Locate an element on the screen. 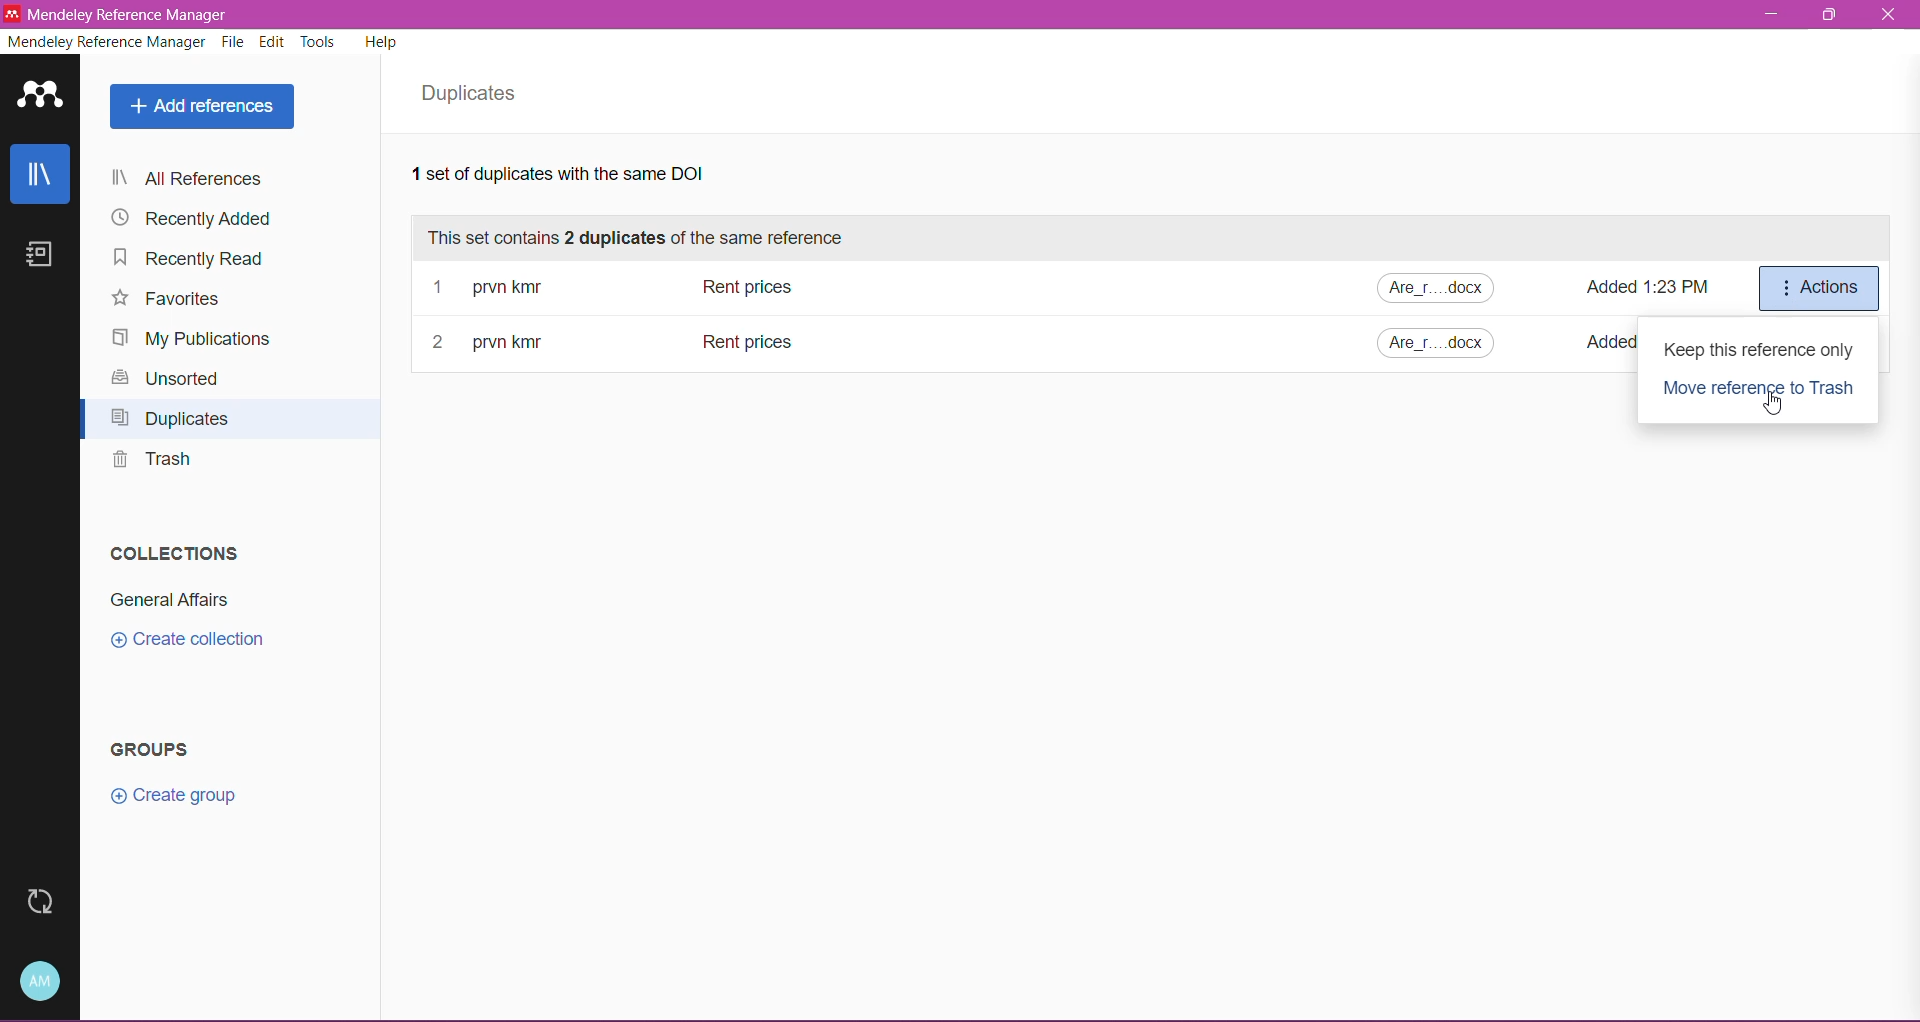 This screenshot has height=1022, width=1920. 1 set of Duplicates with the same DOI is located at coordinates (592, 177).